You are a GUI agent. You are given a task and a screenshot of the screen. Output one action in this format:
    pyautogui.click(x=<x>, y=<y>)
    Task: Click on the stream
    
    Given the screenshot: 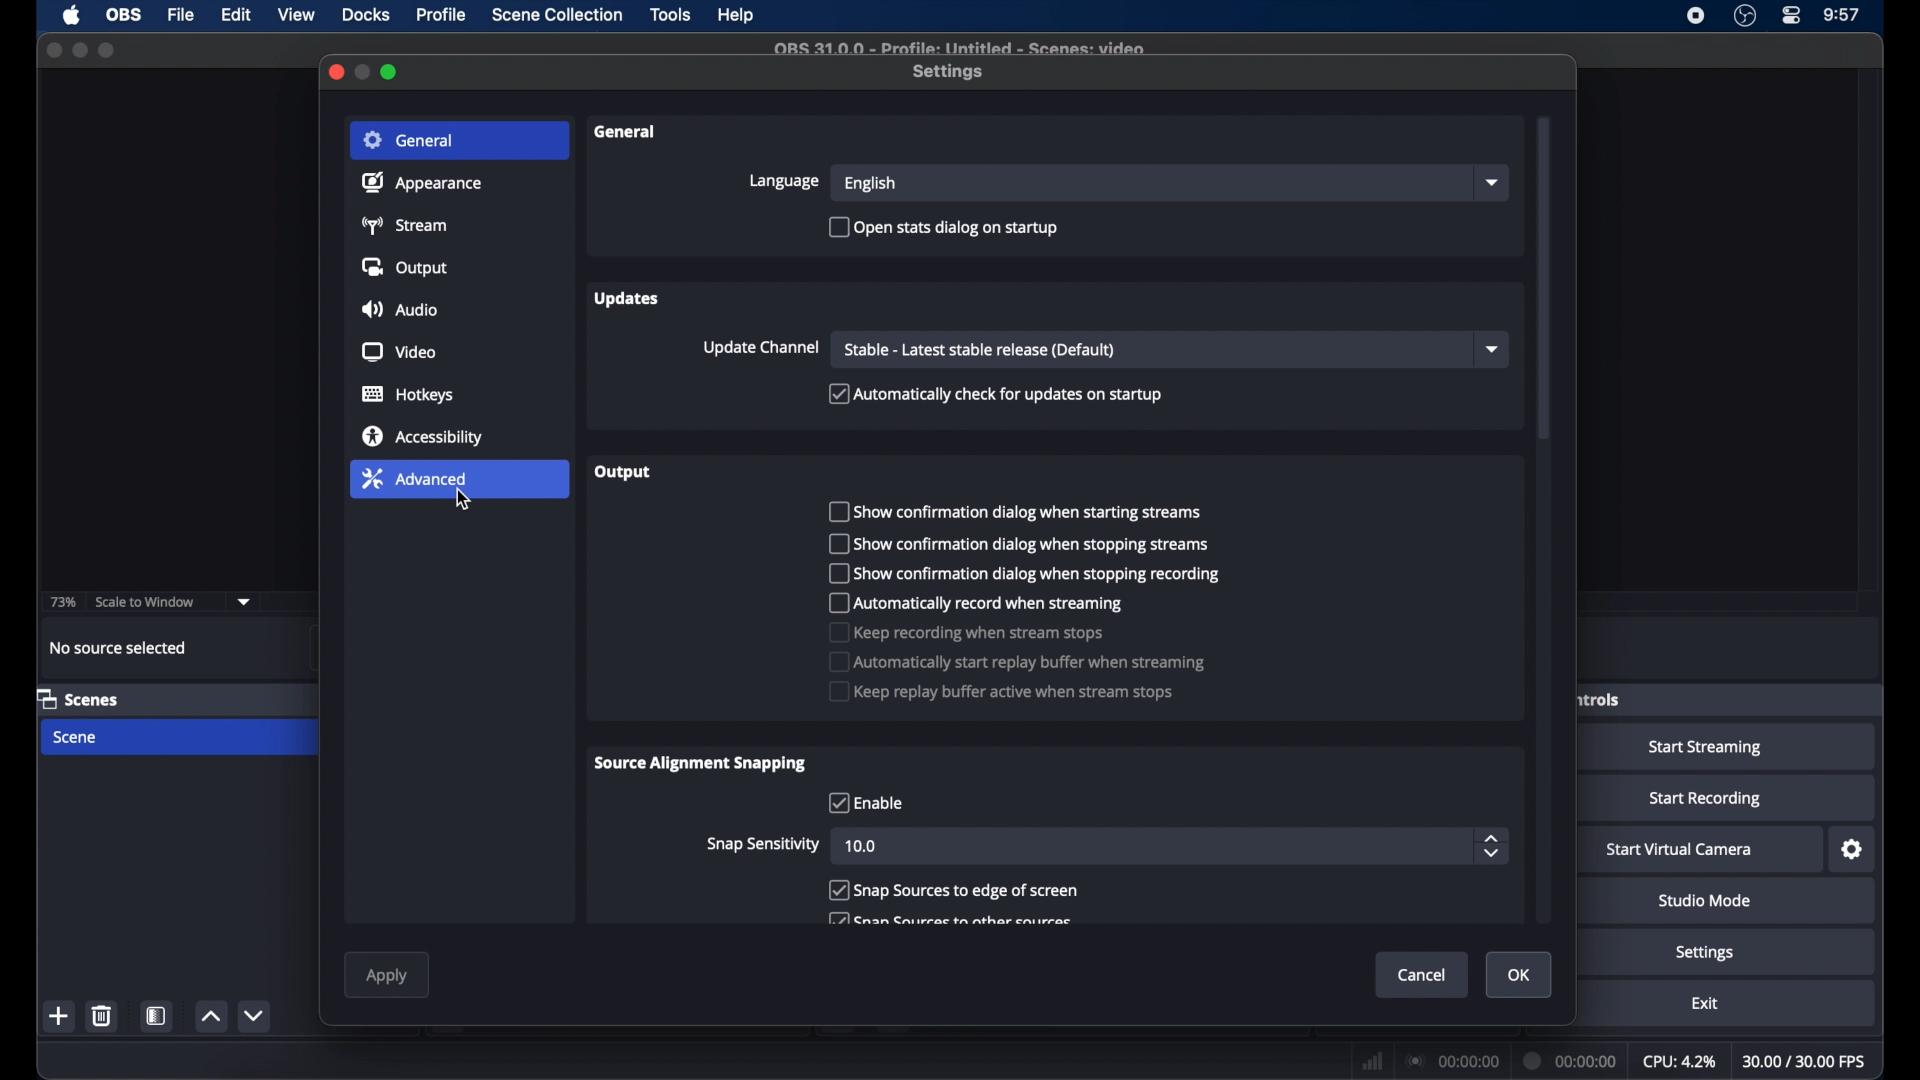 What is the action you would take?
    pyautogui.click(x=402, y=225)
    